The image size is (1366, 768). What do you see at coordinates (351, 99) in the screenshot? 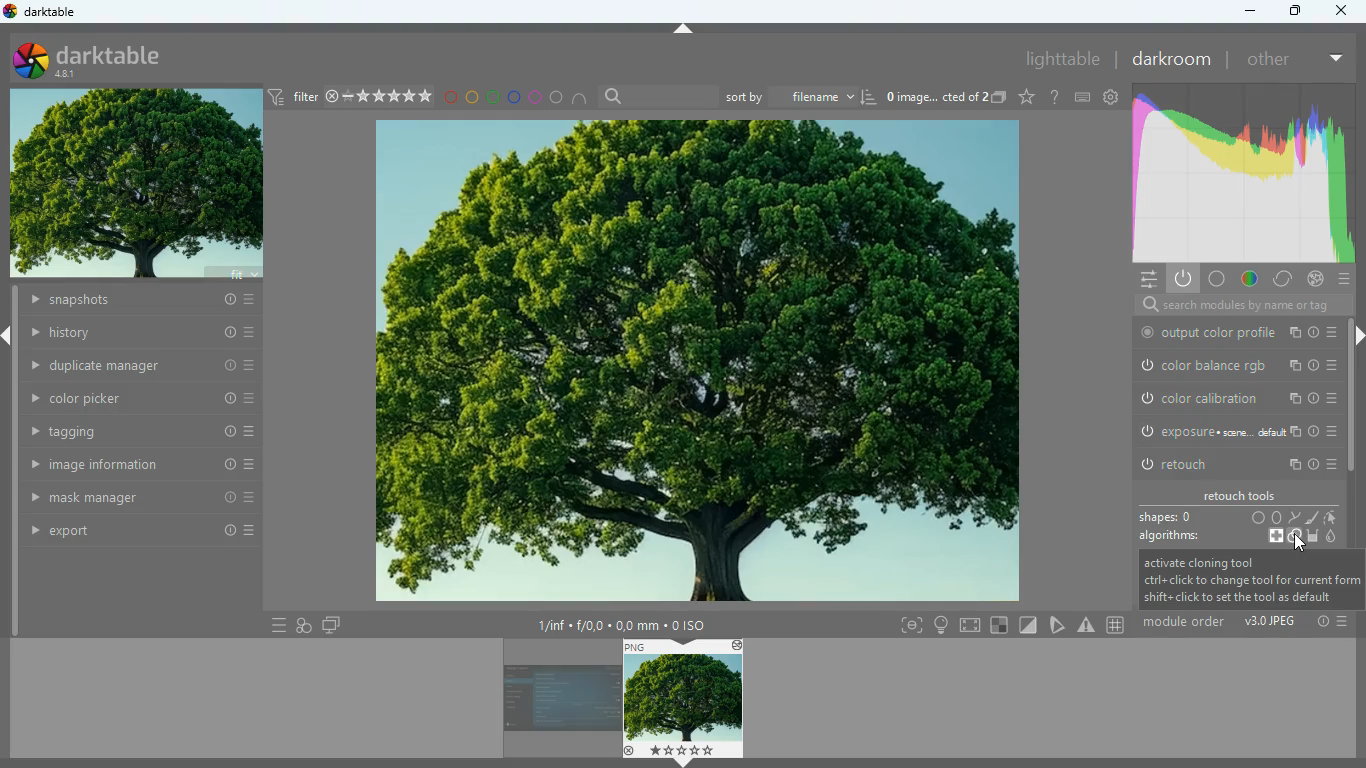
I see `filter` at bounding box center [351, 99].